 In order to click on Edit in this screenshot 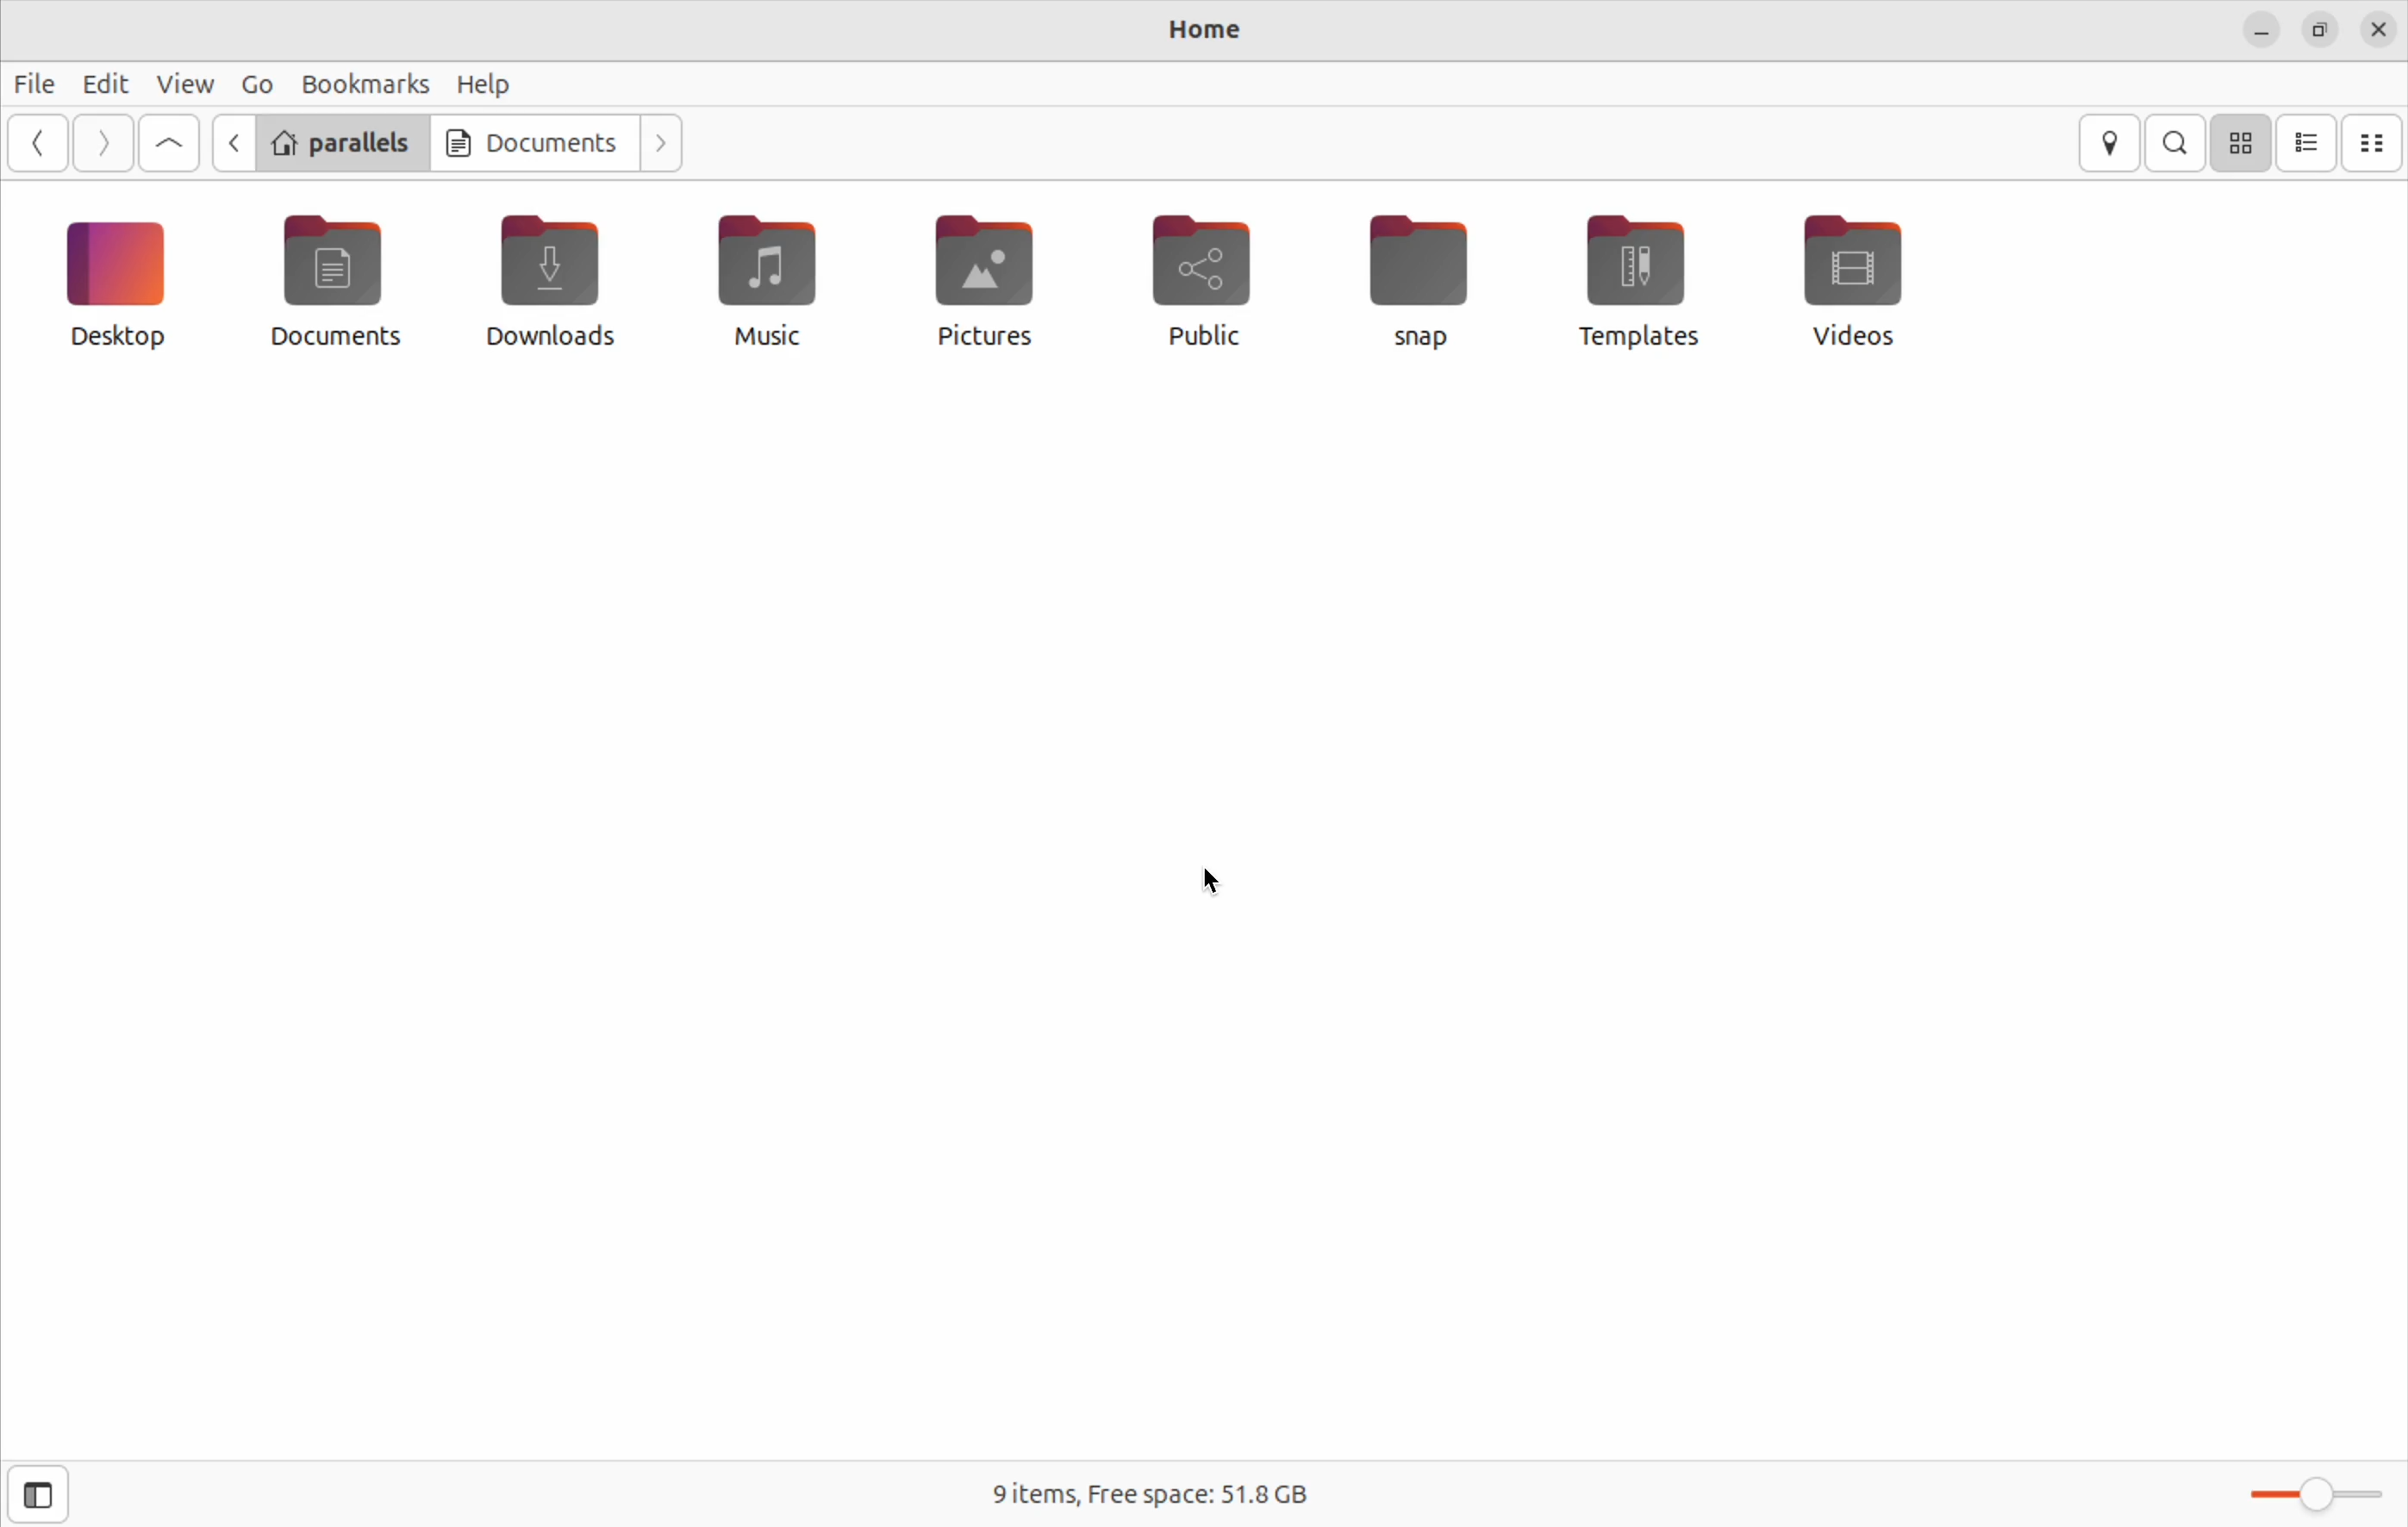, I will do `click(104, 83)`.